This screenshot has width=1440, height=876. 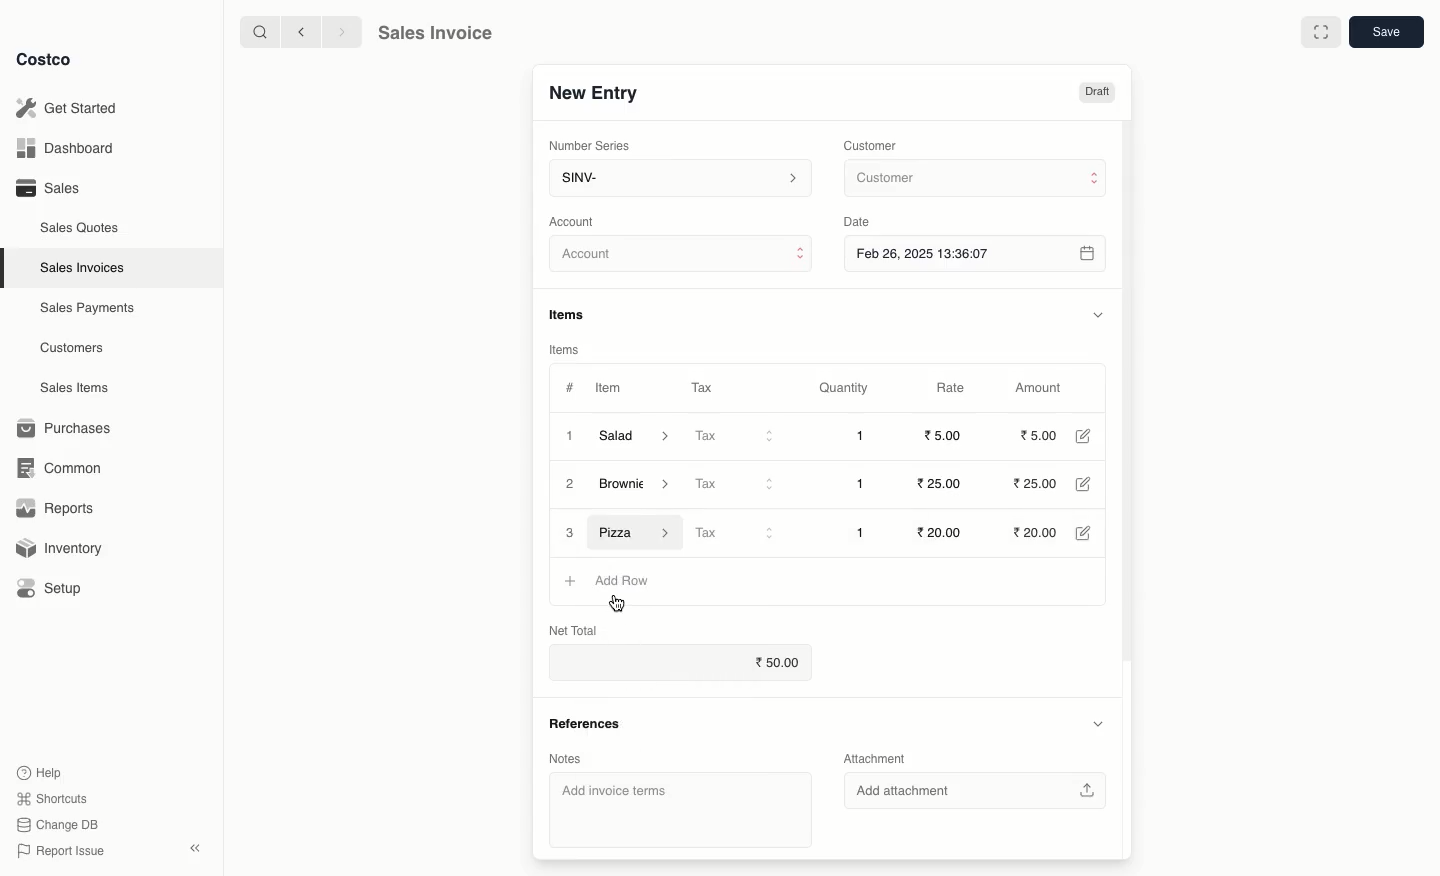 What do you see at coordinates (1083, 533) in the screenshot?
I see `Edit` at bounding box center [1083, 533].